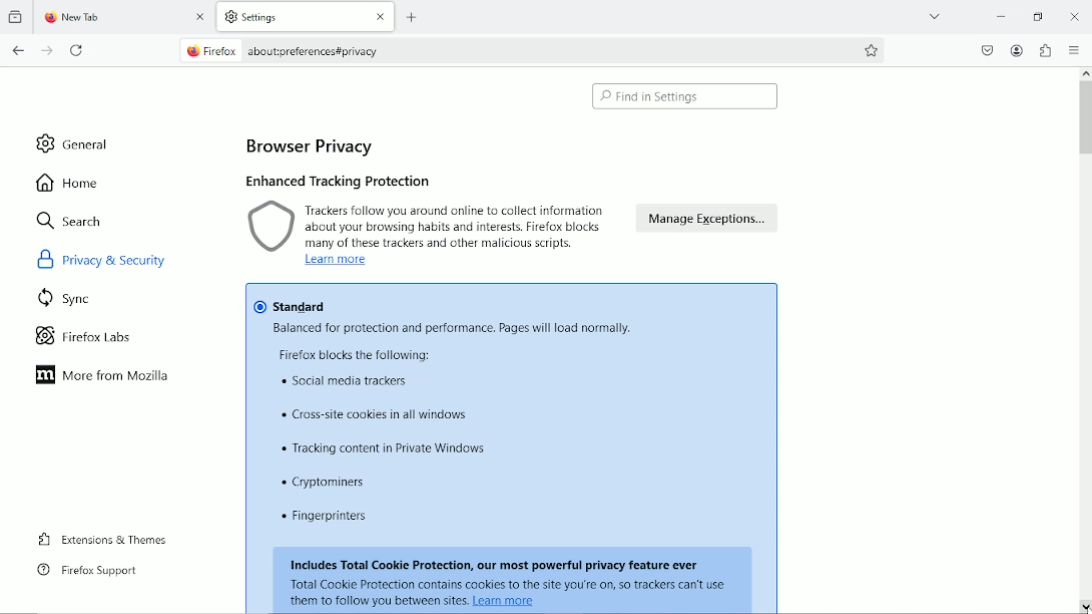  I want to click on extensions, so click(1045, 50).